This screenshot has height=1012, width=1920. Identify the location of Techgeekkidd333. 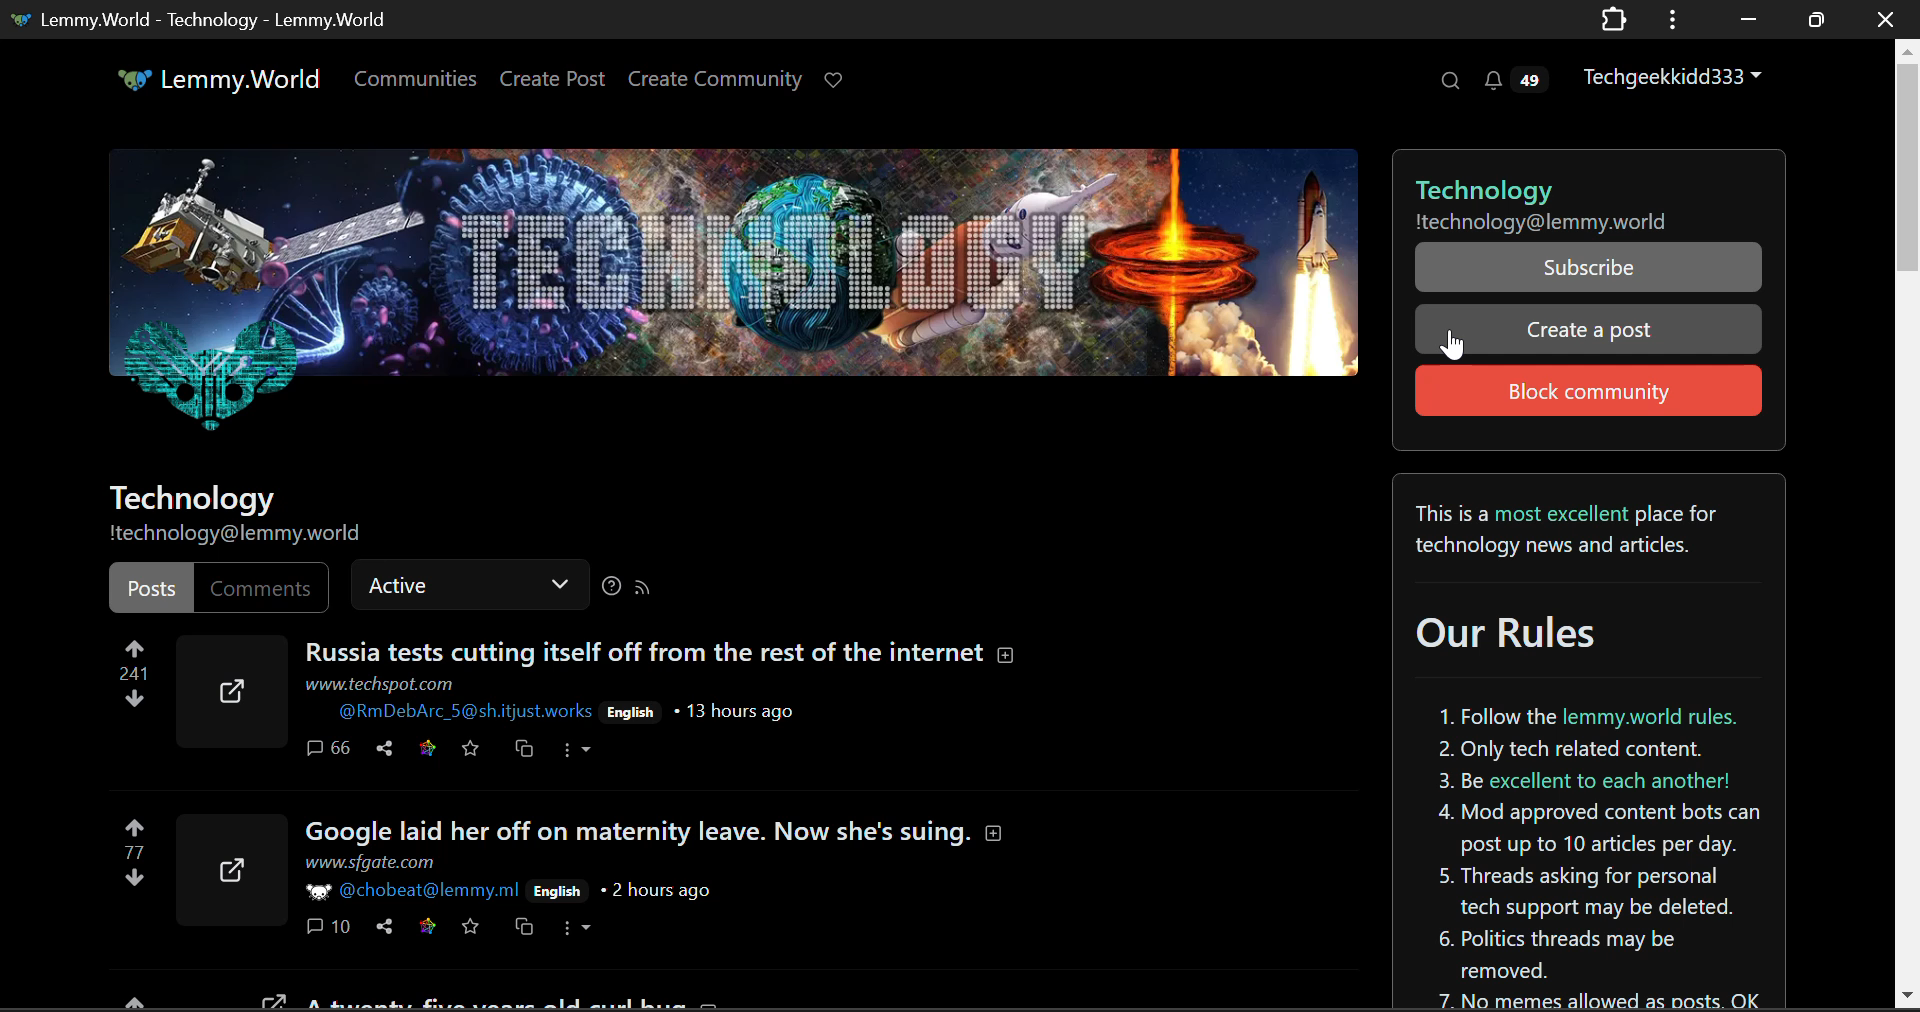
(1674, 74).